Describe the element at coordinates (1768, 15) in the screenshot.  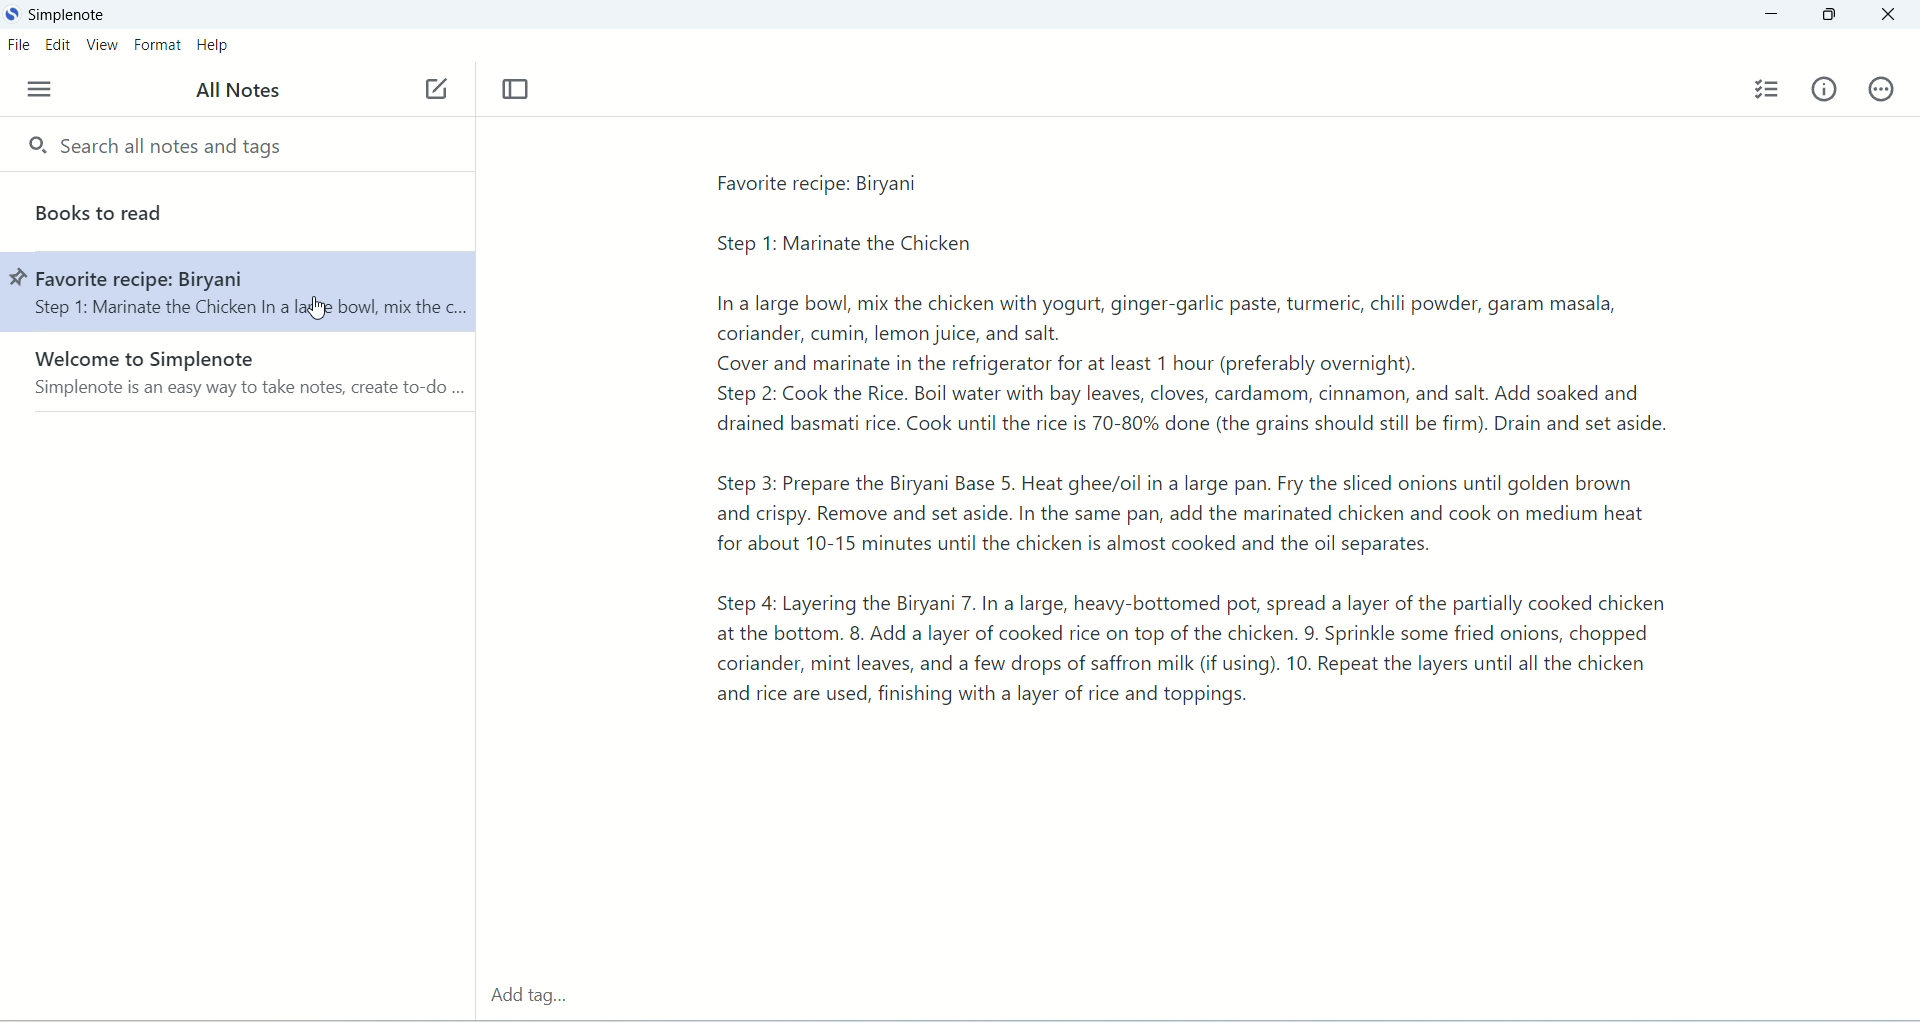
I see `minimize` at that location.